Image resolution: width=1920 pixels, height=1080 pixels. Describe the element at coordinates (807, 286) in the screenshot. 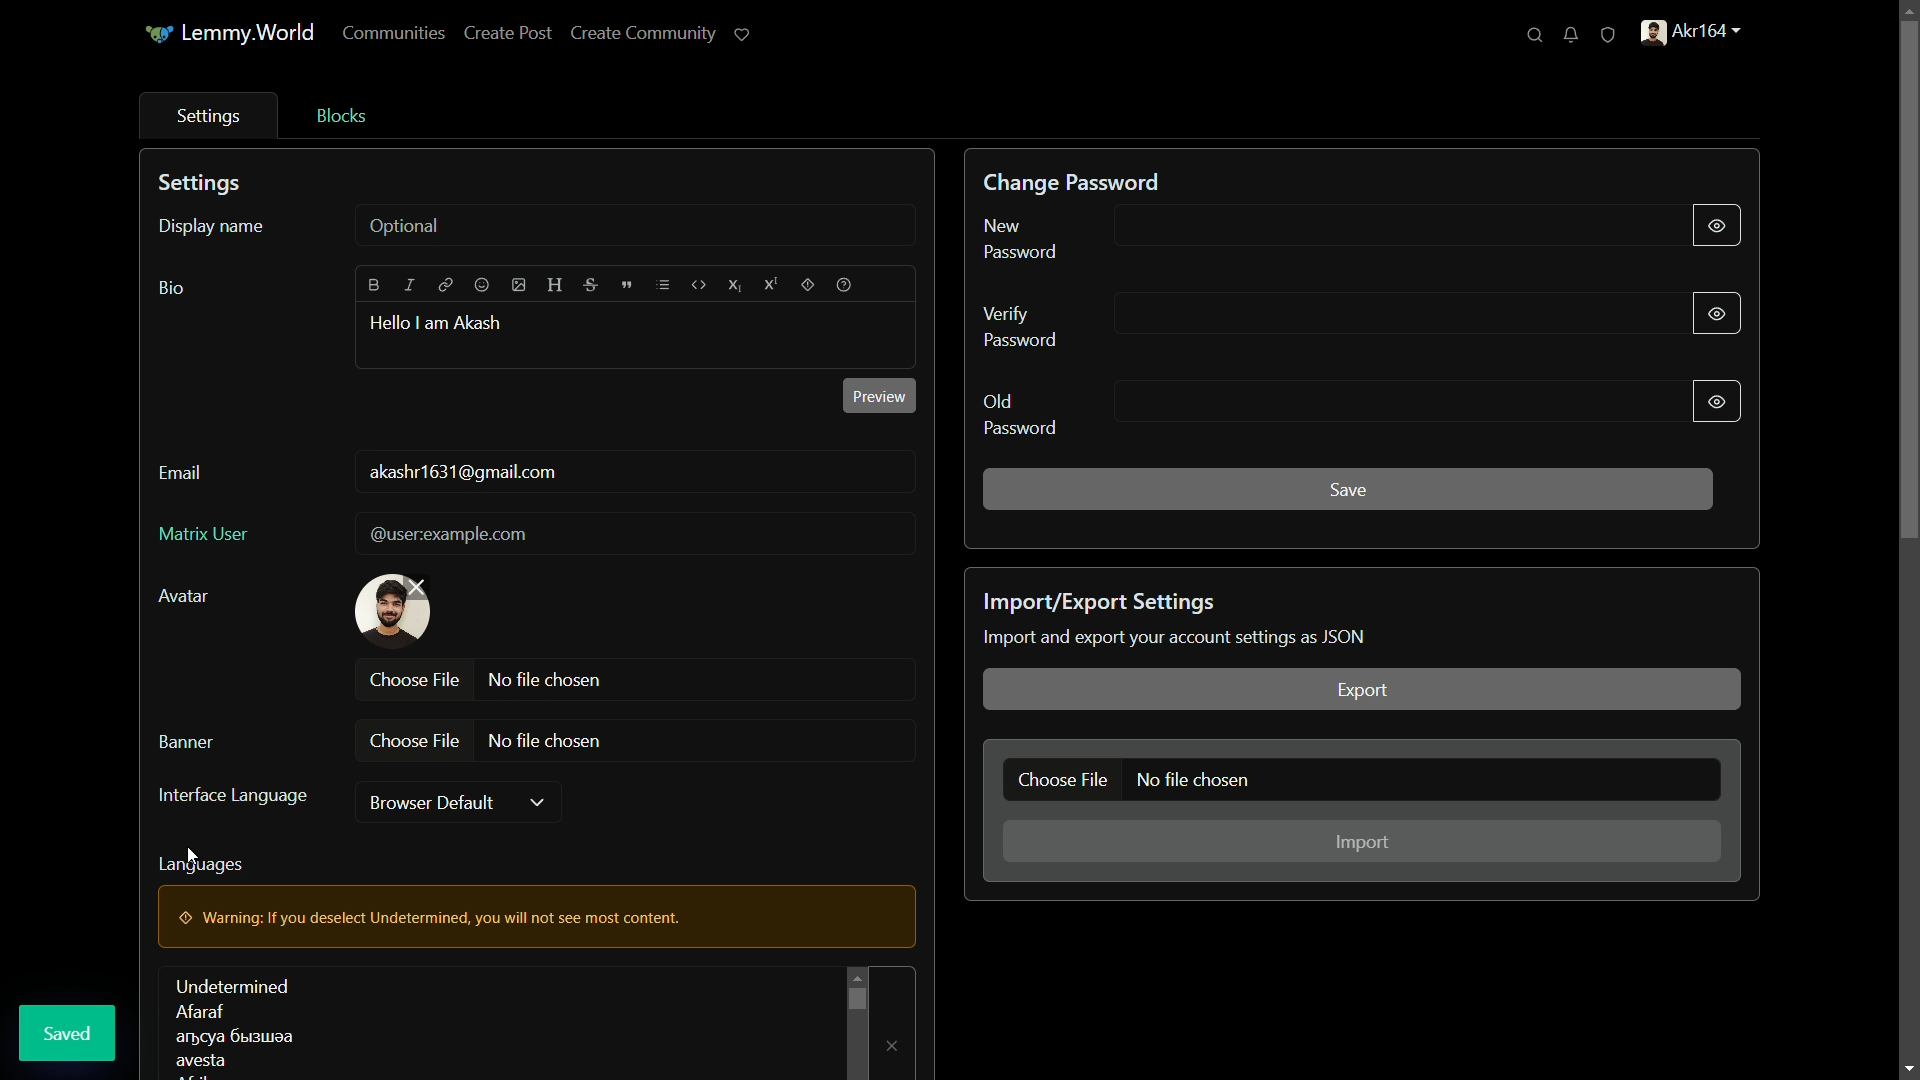

I see `spoiler` at that location.